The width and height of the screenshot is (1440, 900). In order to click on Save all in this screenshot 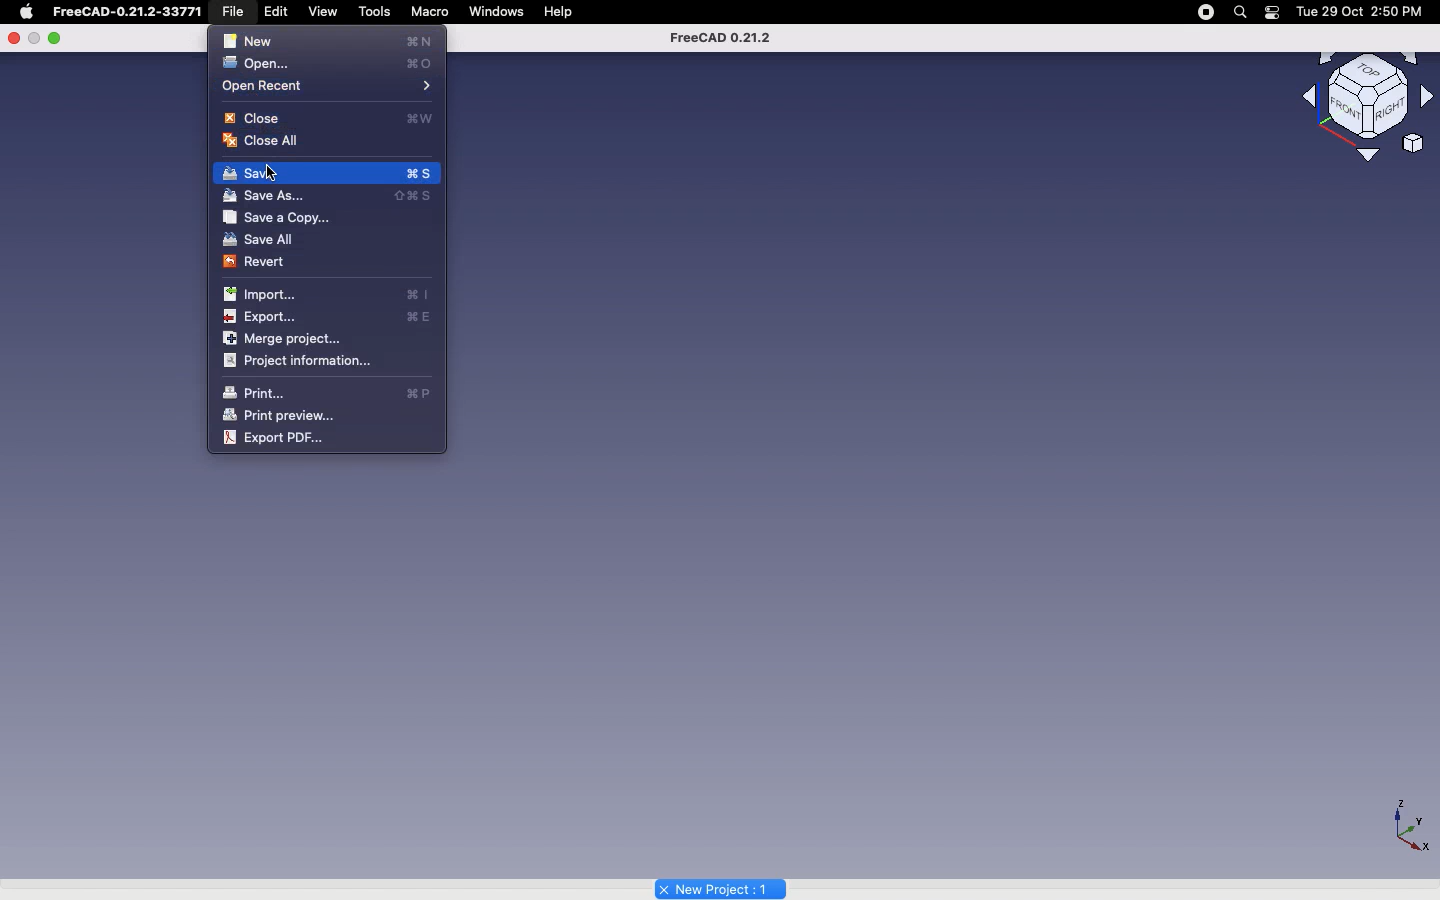, I will do `click(260, 239)`.